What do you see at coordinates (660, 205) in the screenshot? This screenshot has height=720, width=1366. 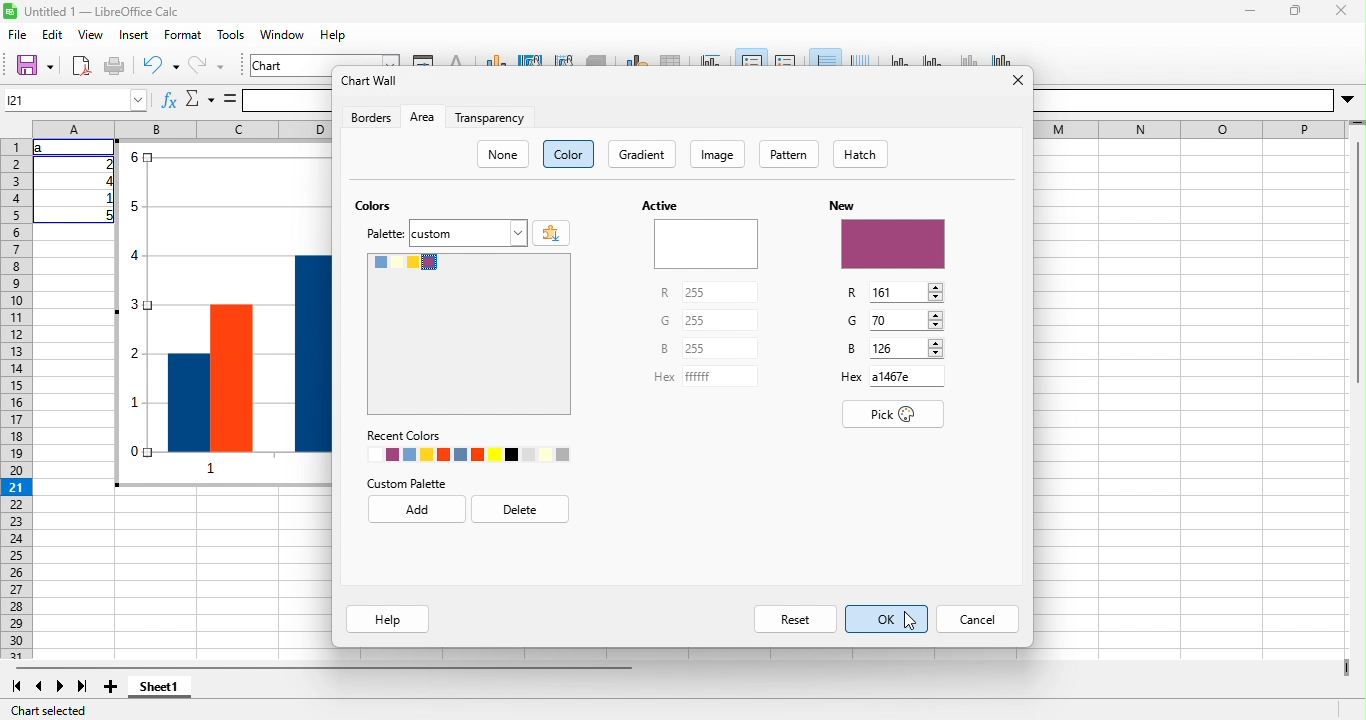 I see `Active` at bounding box center [660, 205].